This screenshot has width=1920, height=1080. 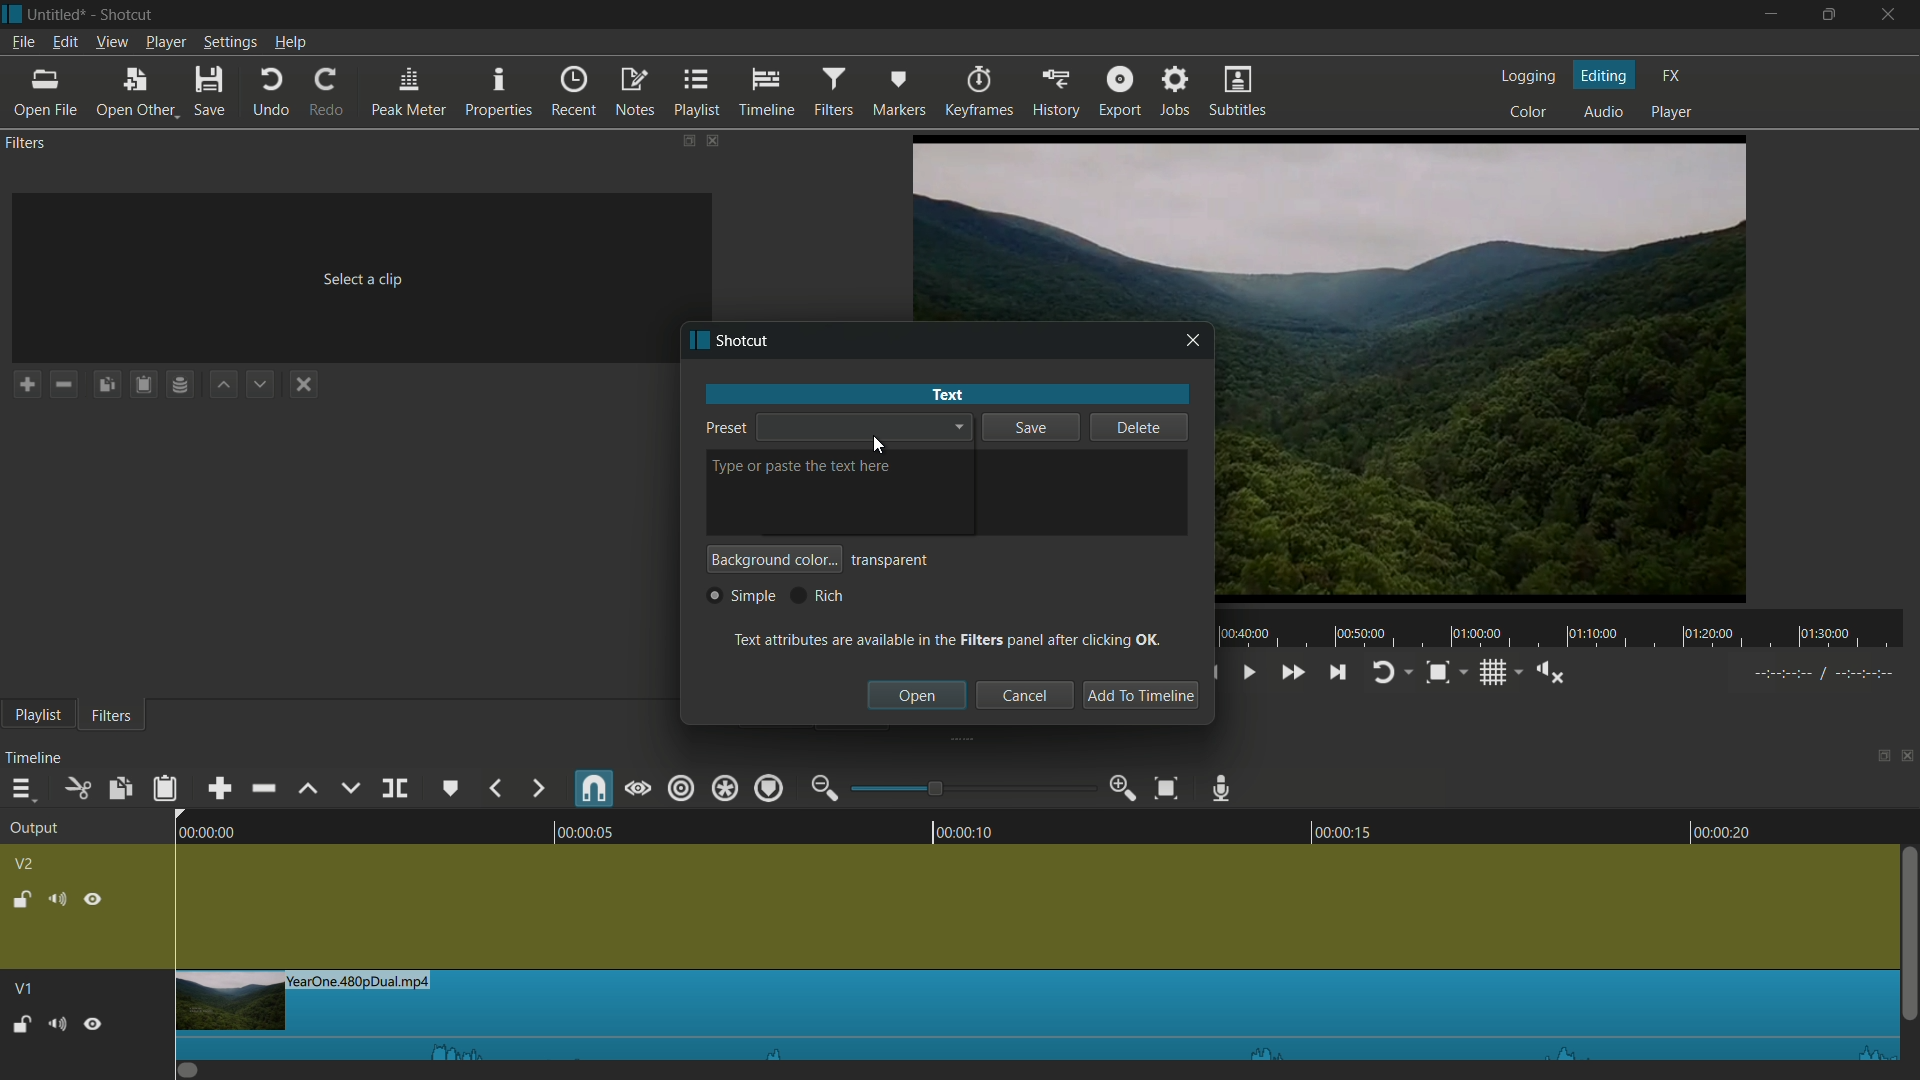 I want to click on 00:00:15, so click(x=1332, y=828).